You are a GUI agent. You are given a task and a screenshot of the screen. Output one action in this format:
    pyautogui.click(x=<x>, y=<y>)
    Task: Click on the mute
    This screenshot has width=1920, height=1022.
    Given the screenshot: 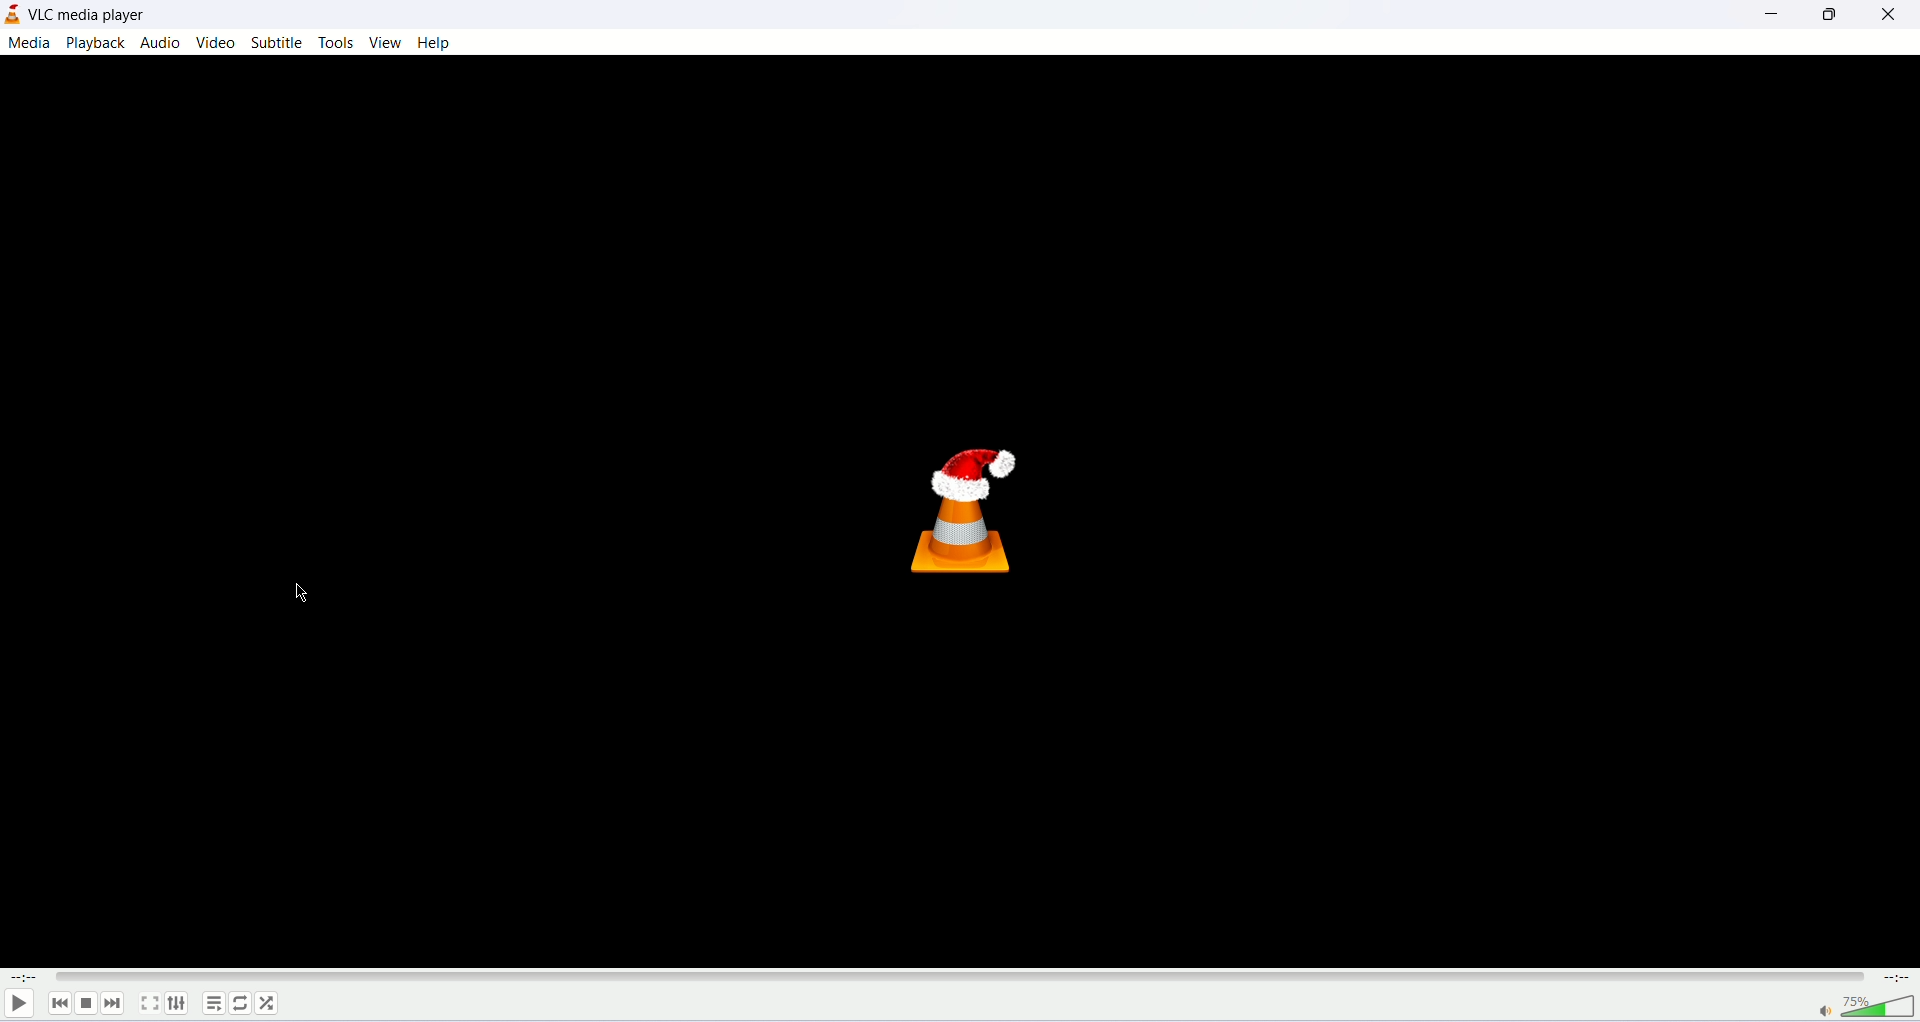 What is the action you would take?
    pyautogui.click(x=1827, y=1011)
    